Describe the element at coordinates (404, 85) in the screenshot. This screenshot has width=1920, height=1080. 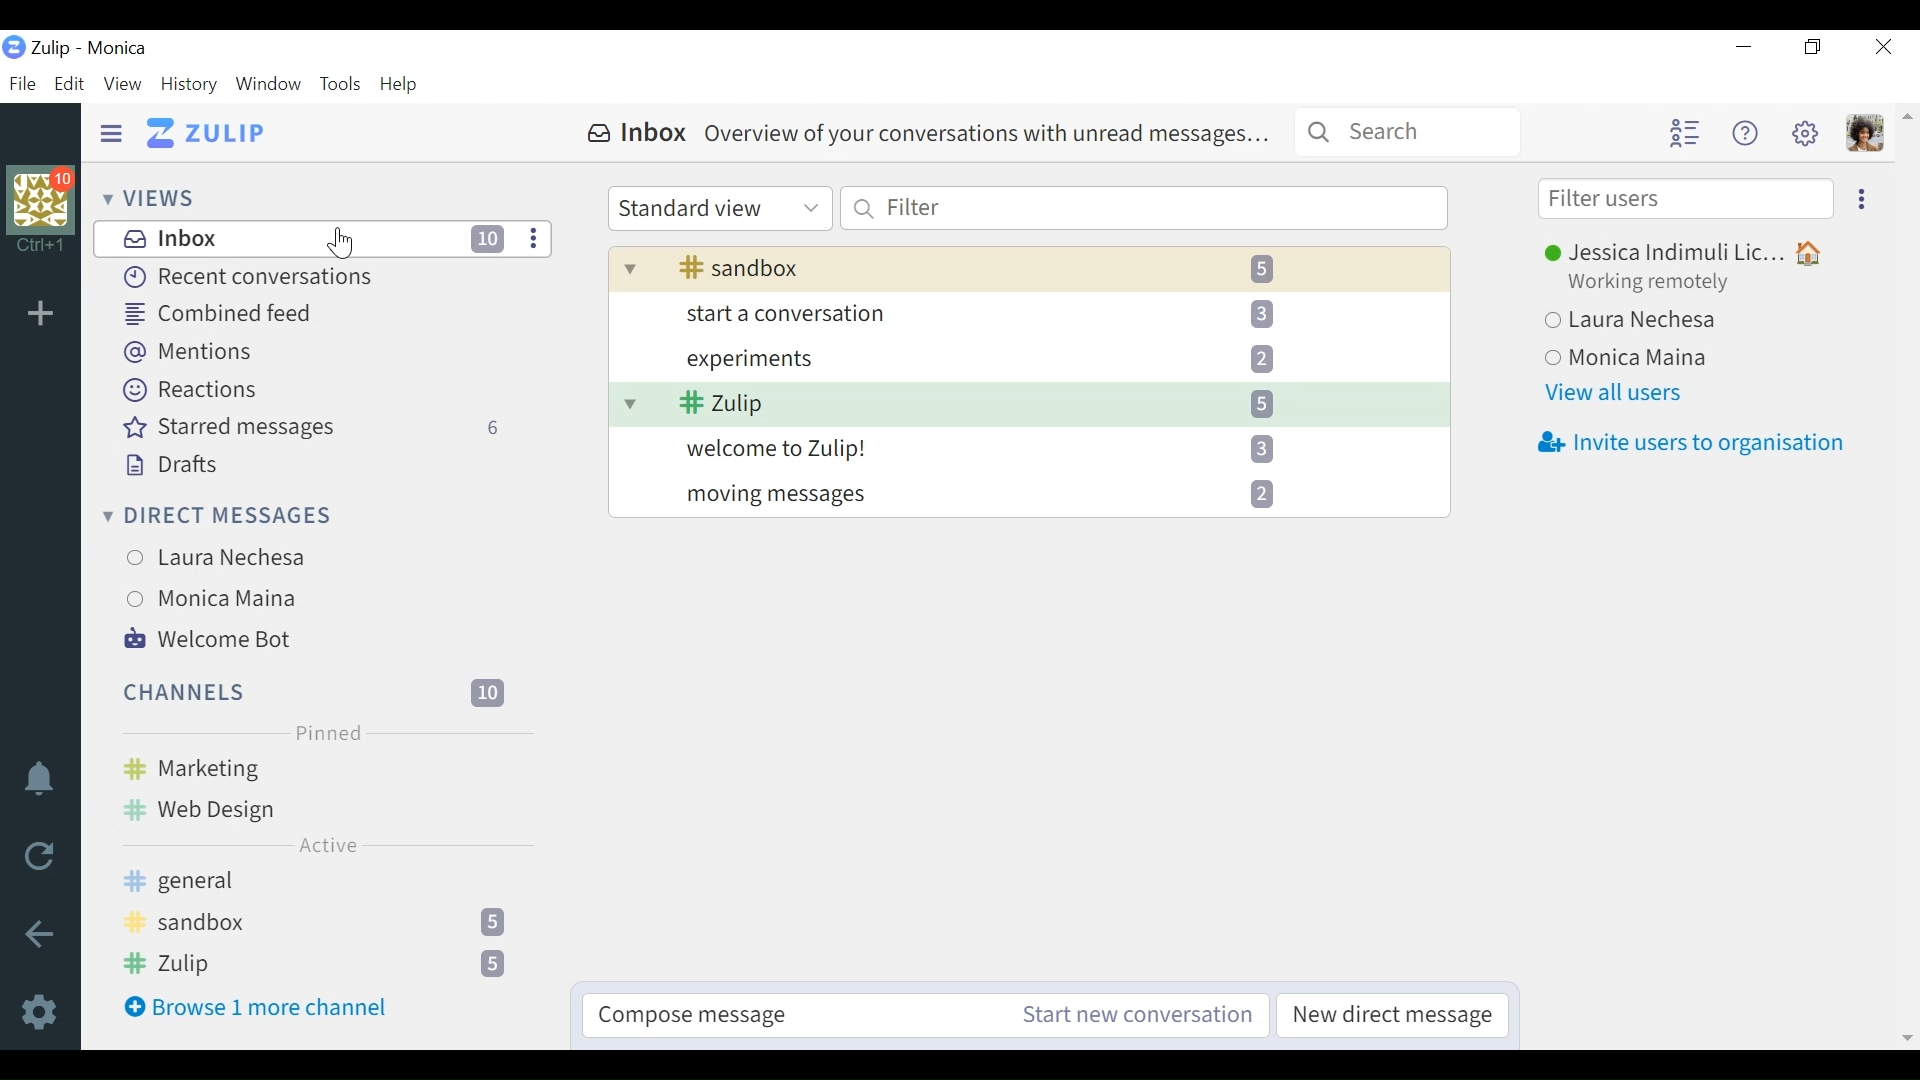
I see `Help` at that location.